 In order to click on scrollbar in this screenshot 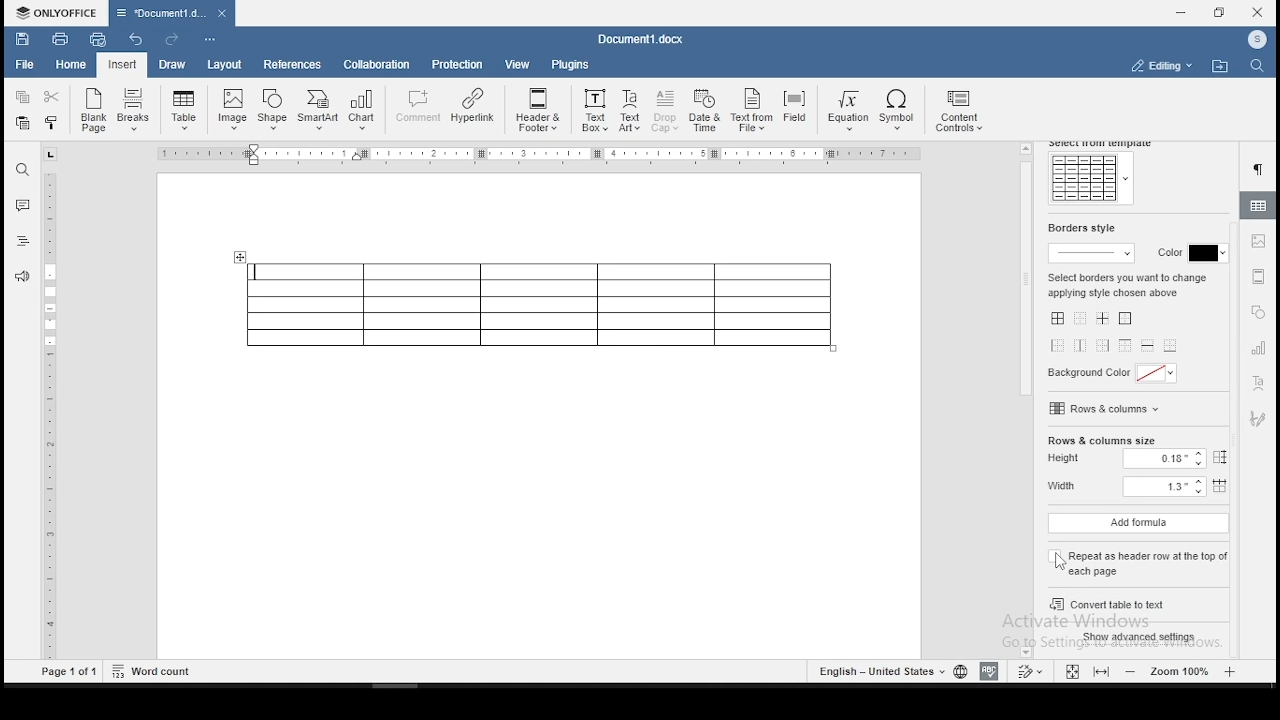, I will do `click(1026, 400)`.